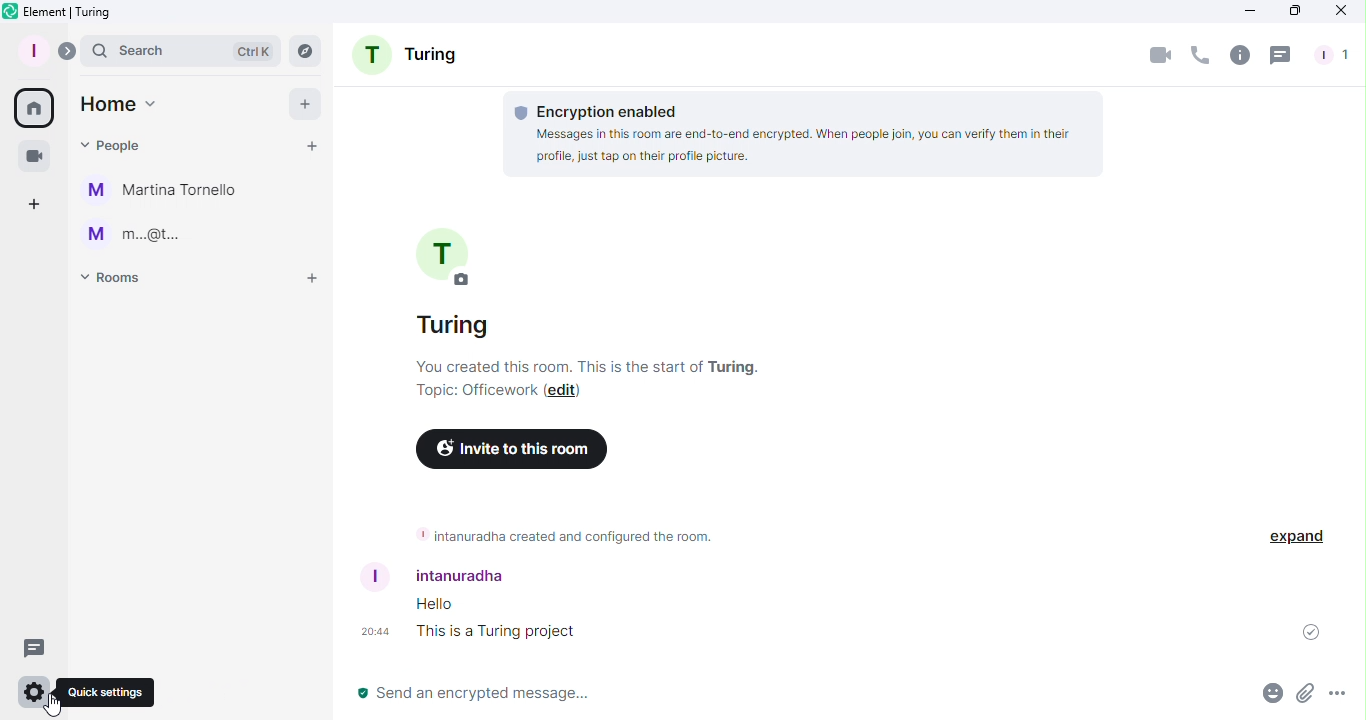  What do you see at coordinates (305, 282) in the screenshot?
I see `Add room` at bounding box center [305, 282].